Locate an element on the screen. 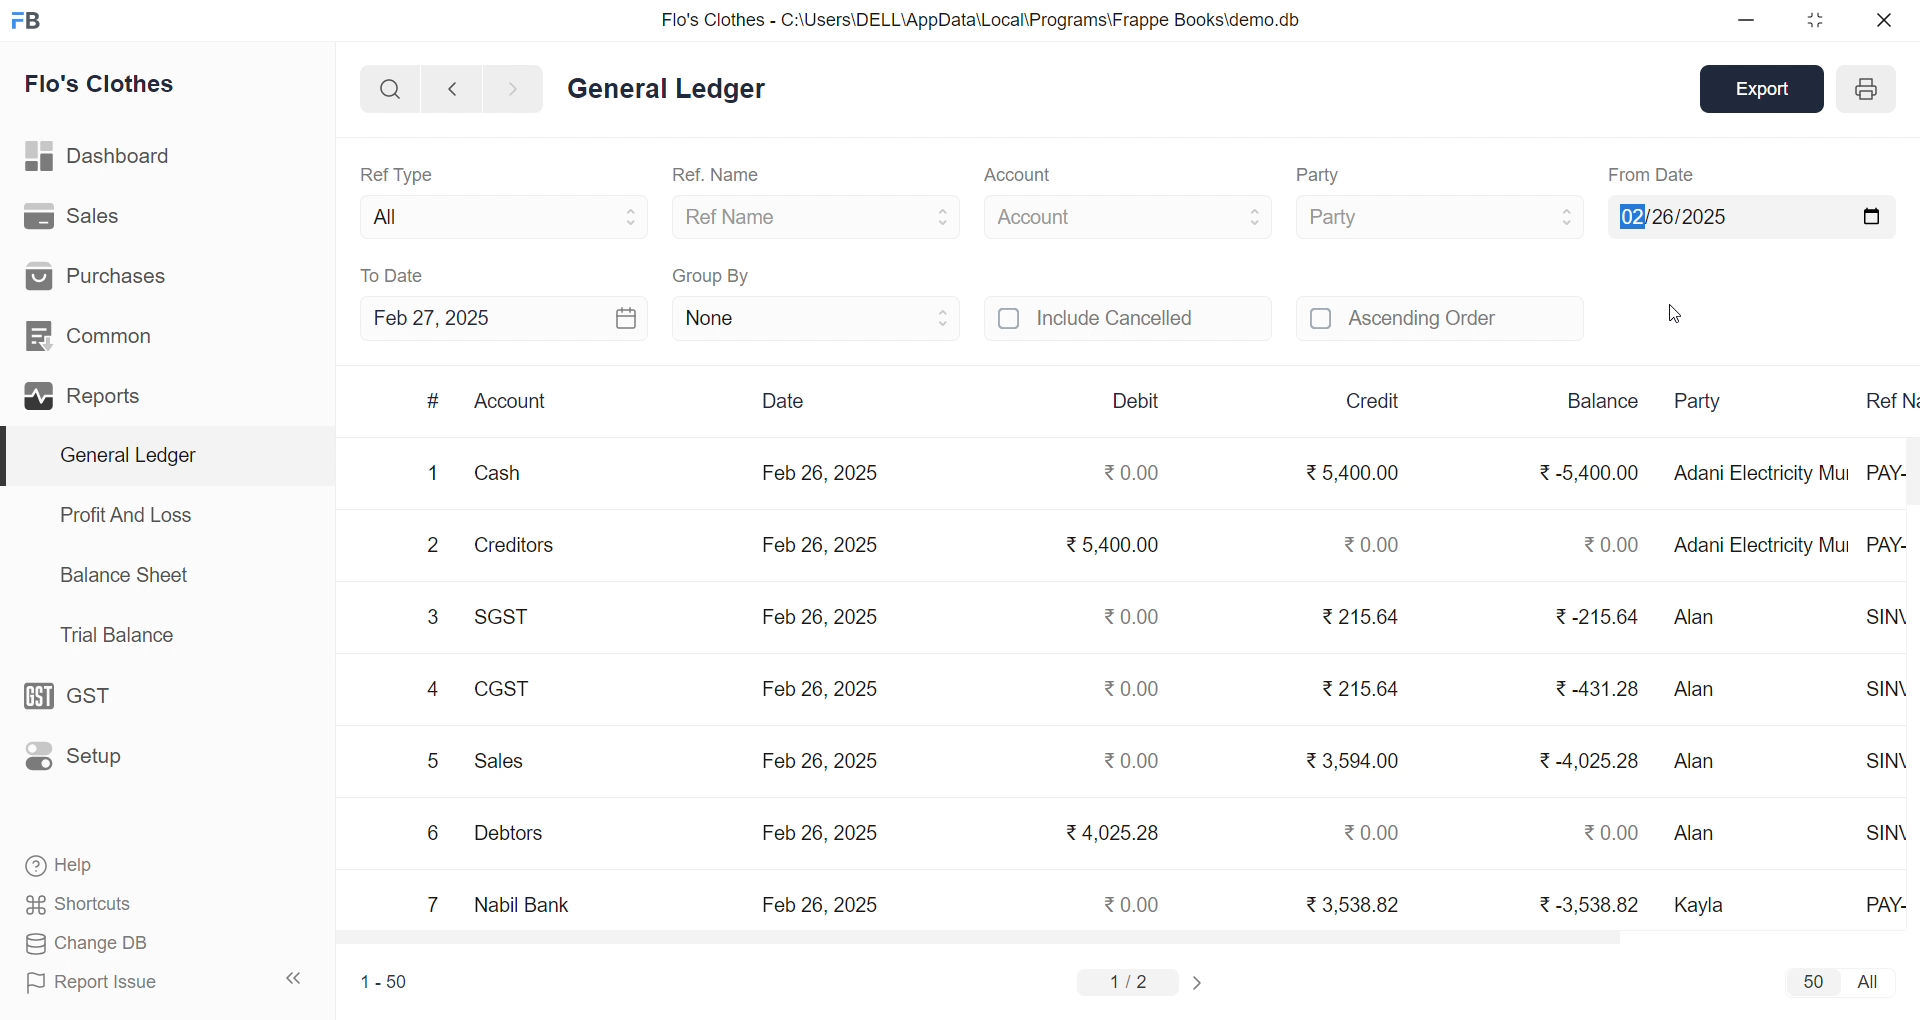 The width and height of the screenshot is (1920, 1020). ALL is located at coordinates (1871, 983).